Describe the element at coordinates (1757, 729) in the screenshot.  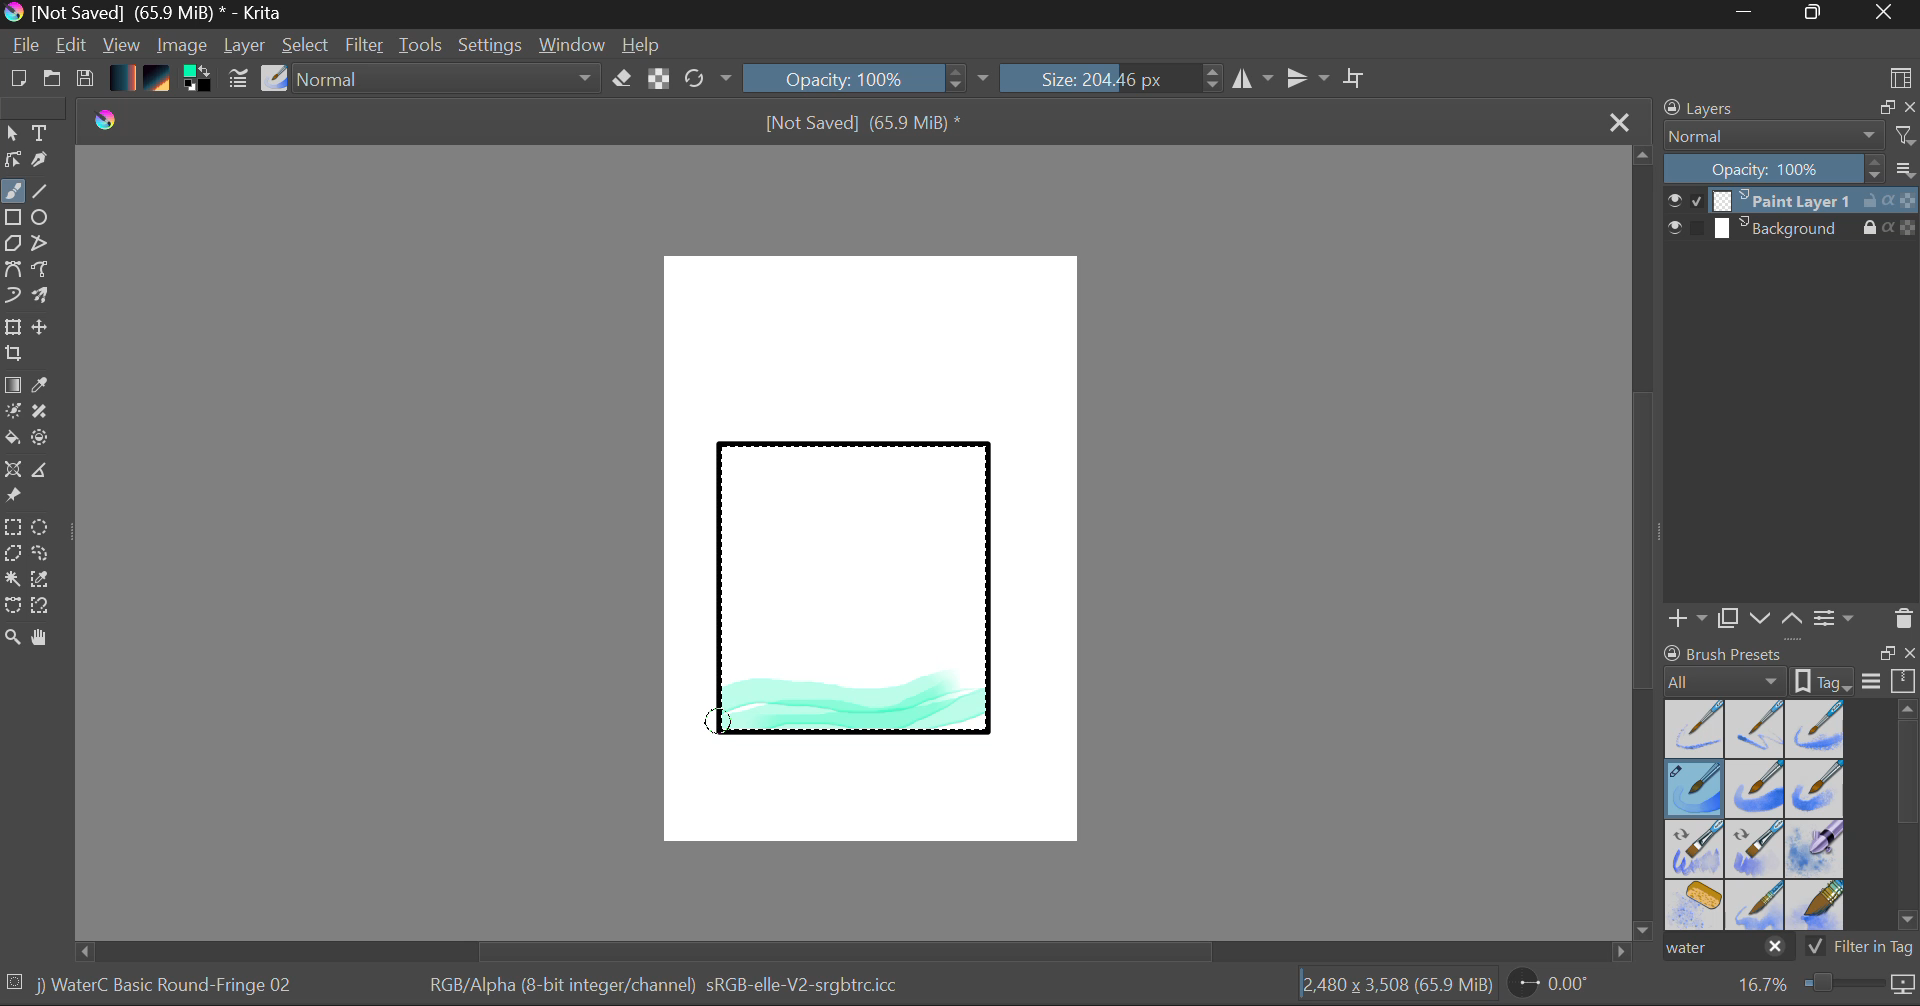
I see `Water C - Wet` at that location.